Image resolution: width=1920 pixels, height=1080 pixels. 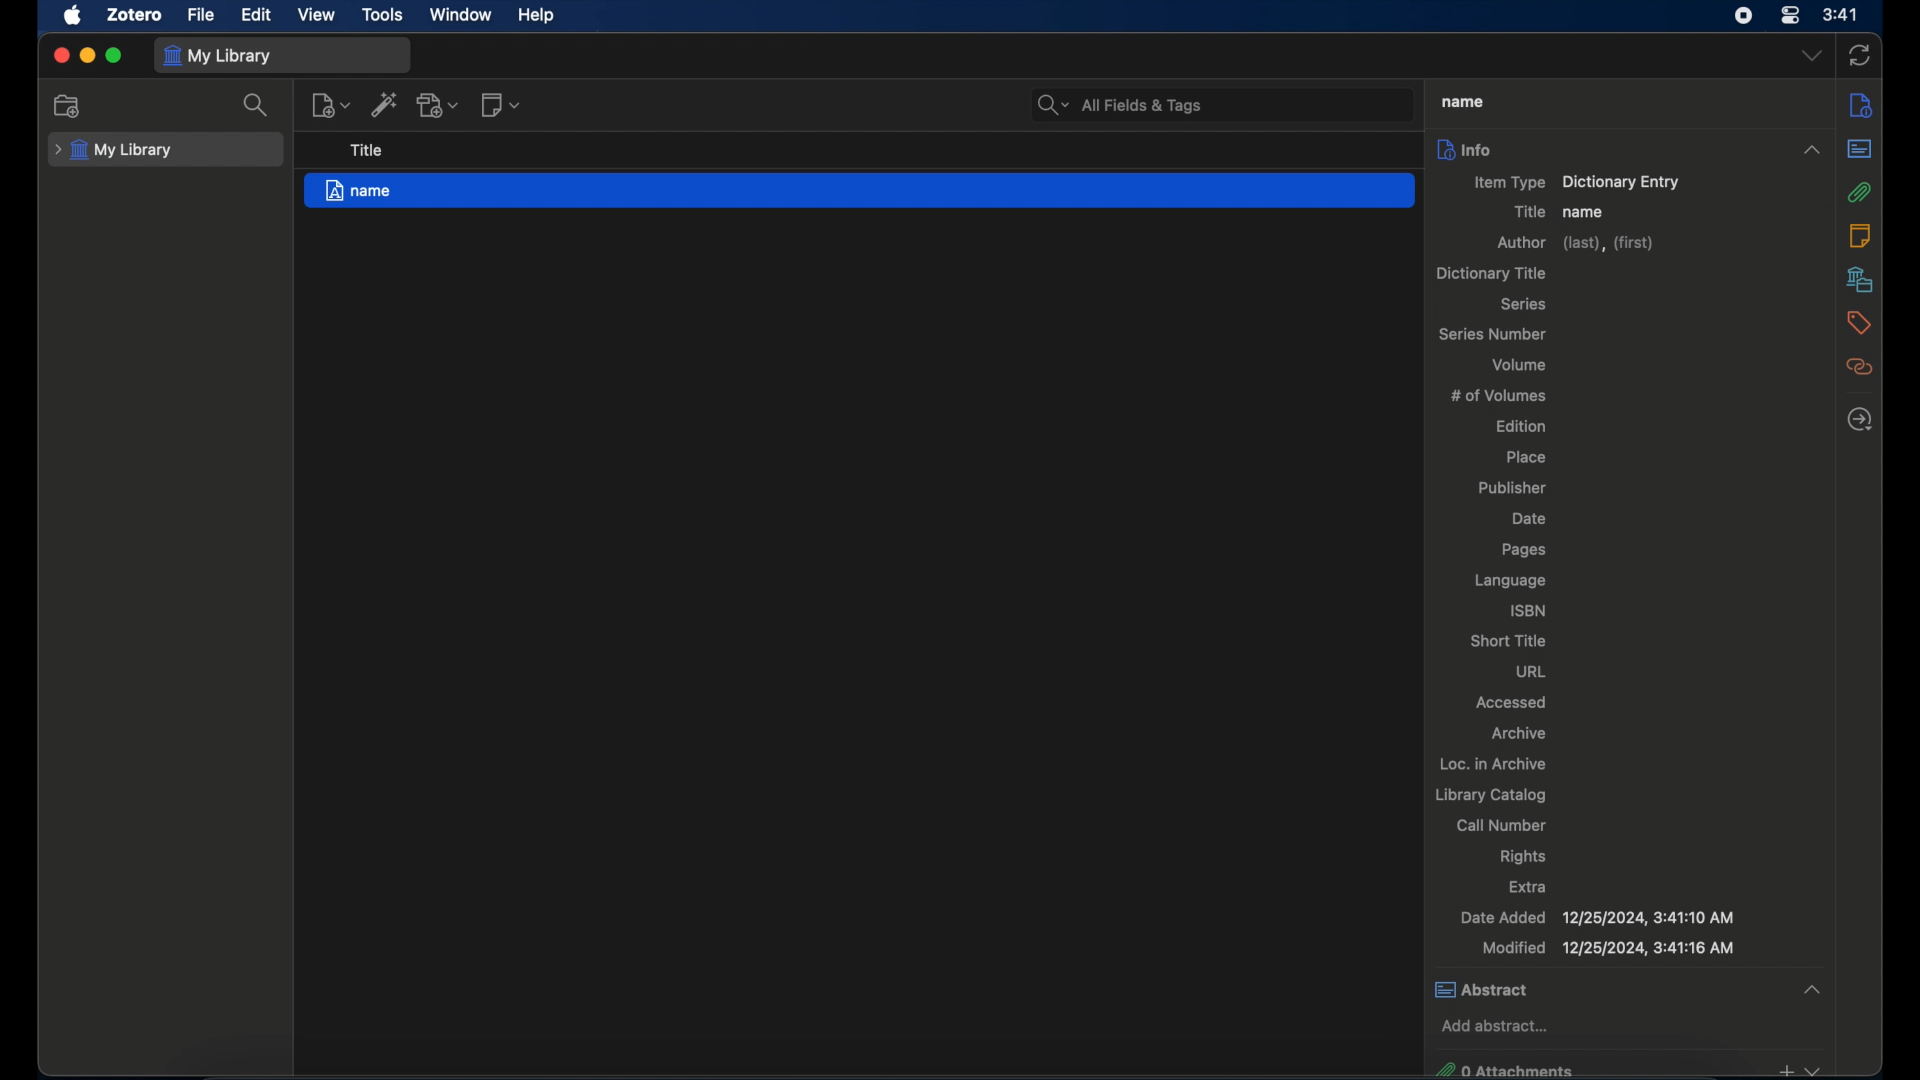 What do you see at coordinates (859, 190) in the screenshot?
I see `name` at bounding box center [859, 190].